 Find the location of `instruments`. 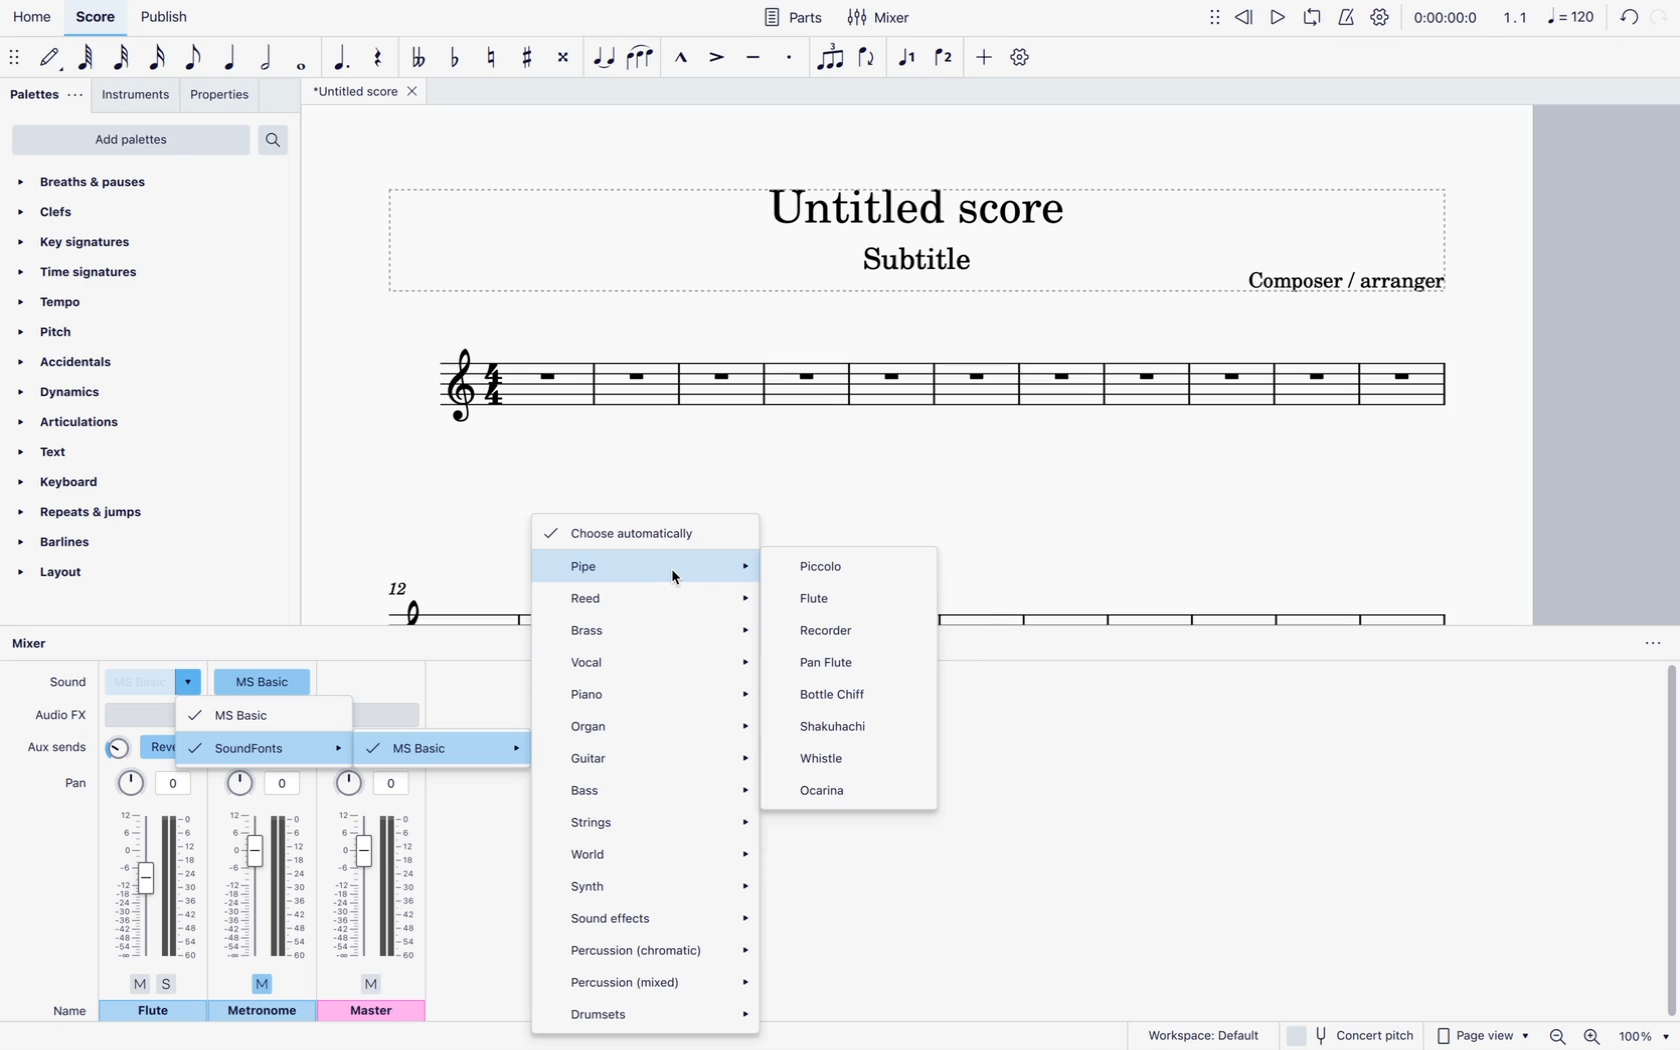

instruments is located at coordinates (137, 97).